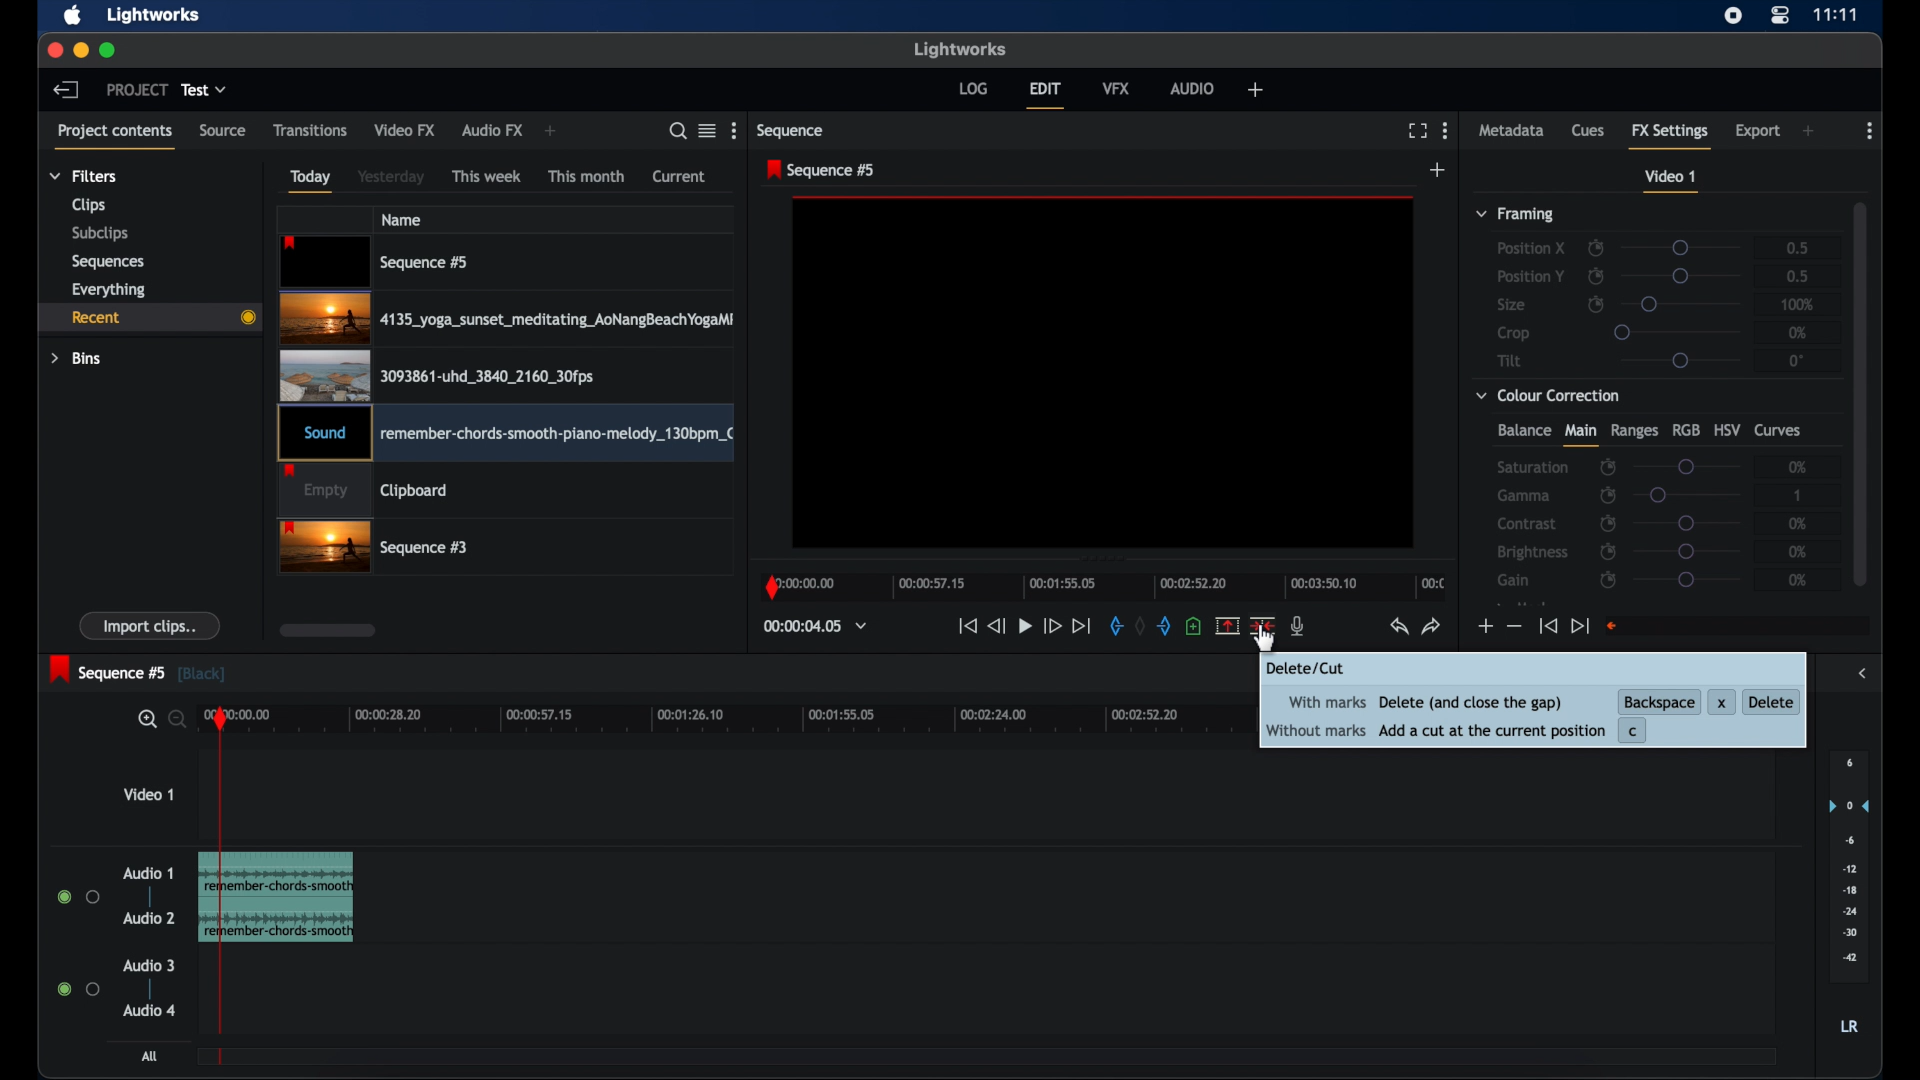 This screenshot has height=1080, width=1920. I want to click on crop, so click(1514, 333).